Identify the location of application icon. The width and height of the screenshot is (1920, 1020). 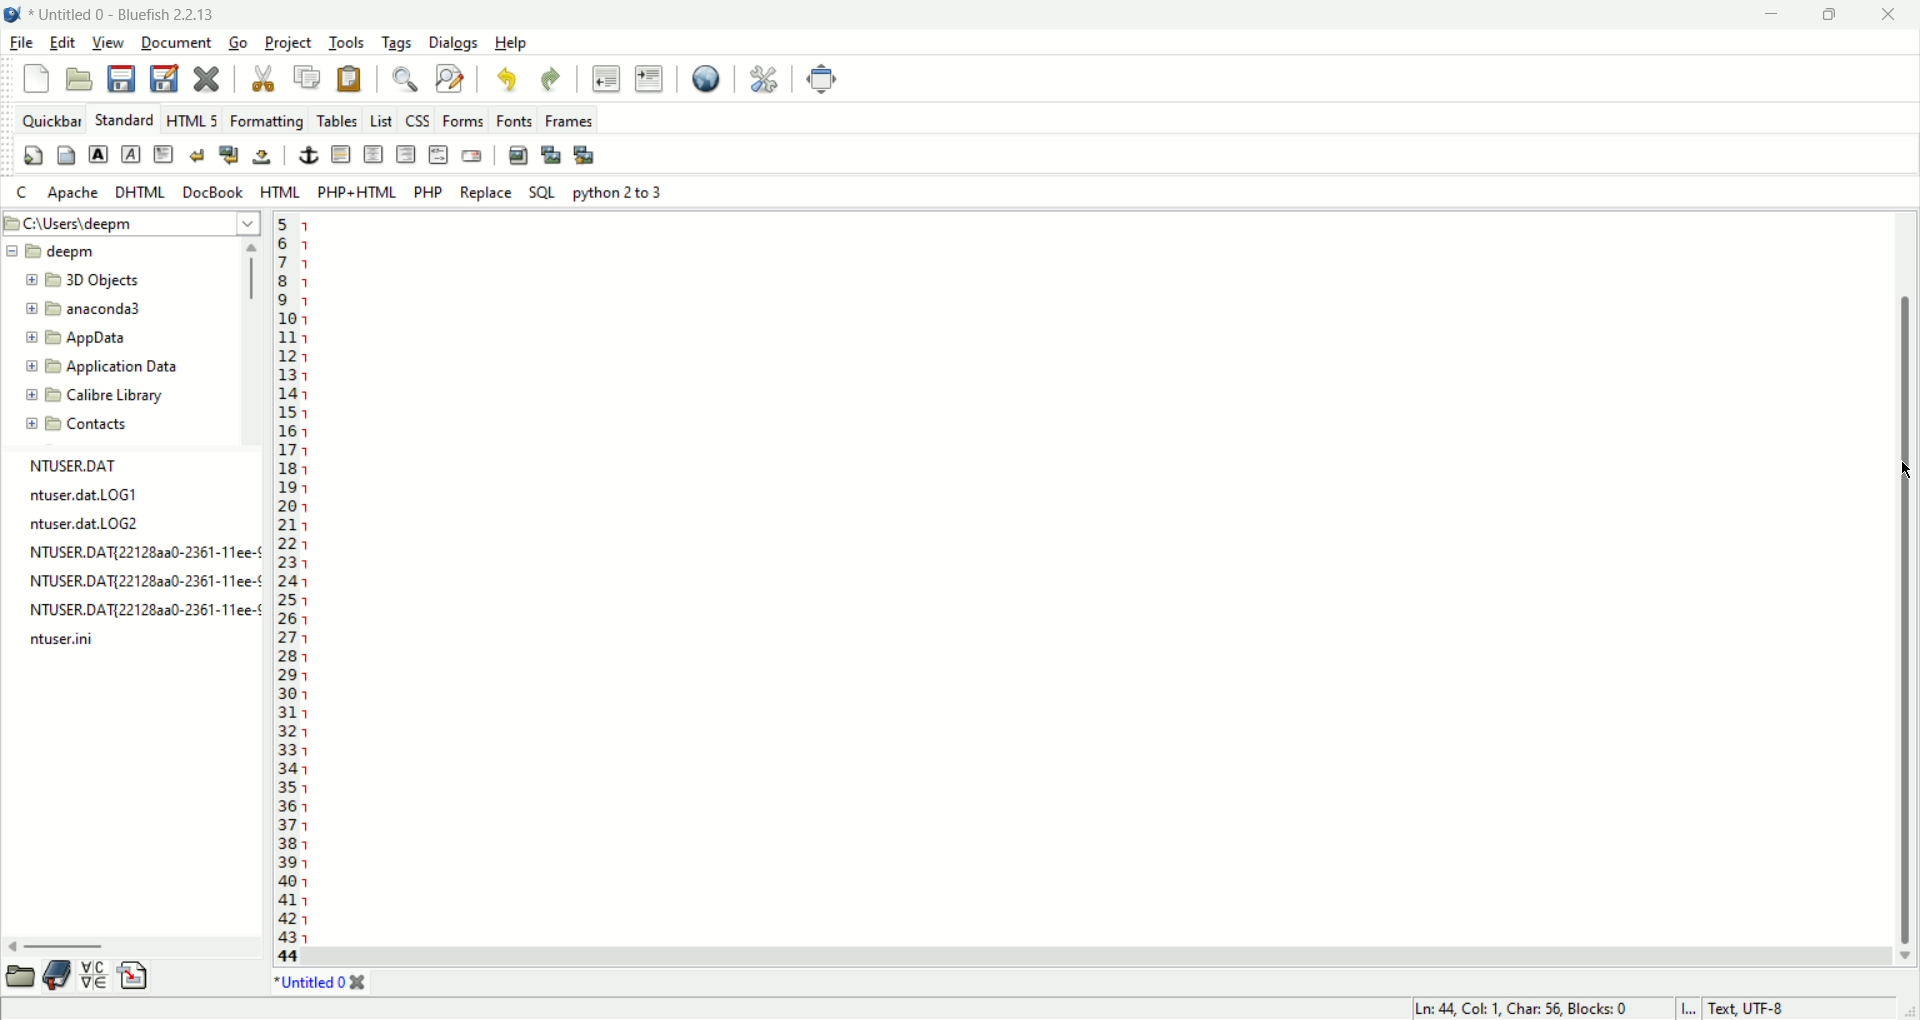
(13, 15).